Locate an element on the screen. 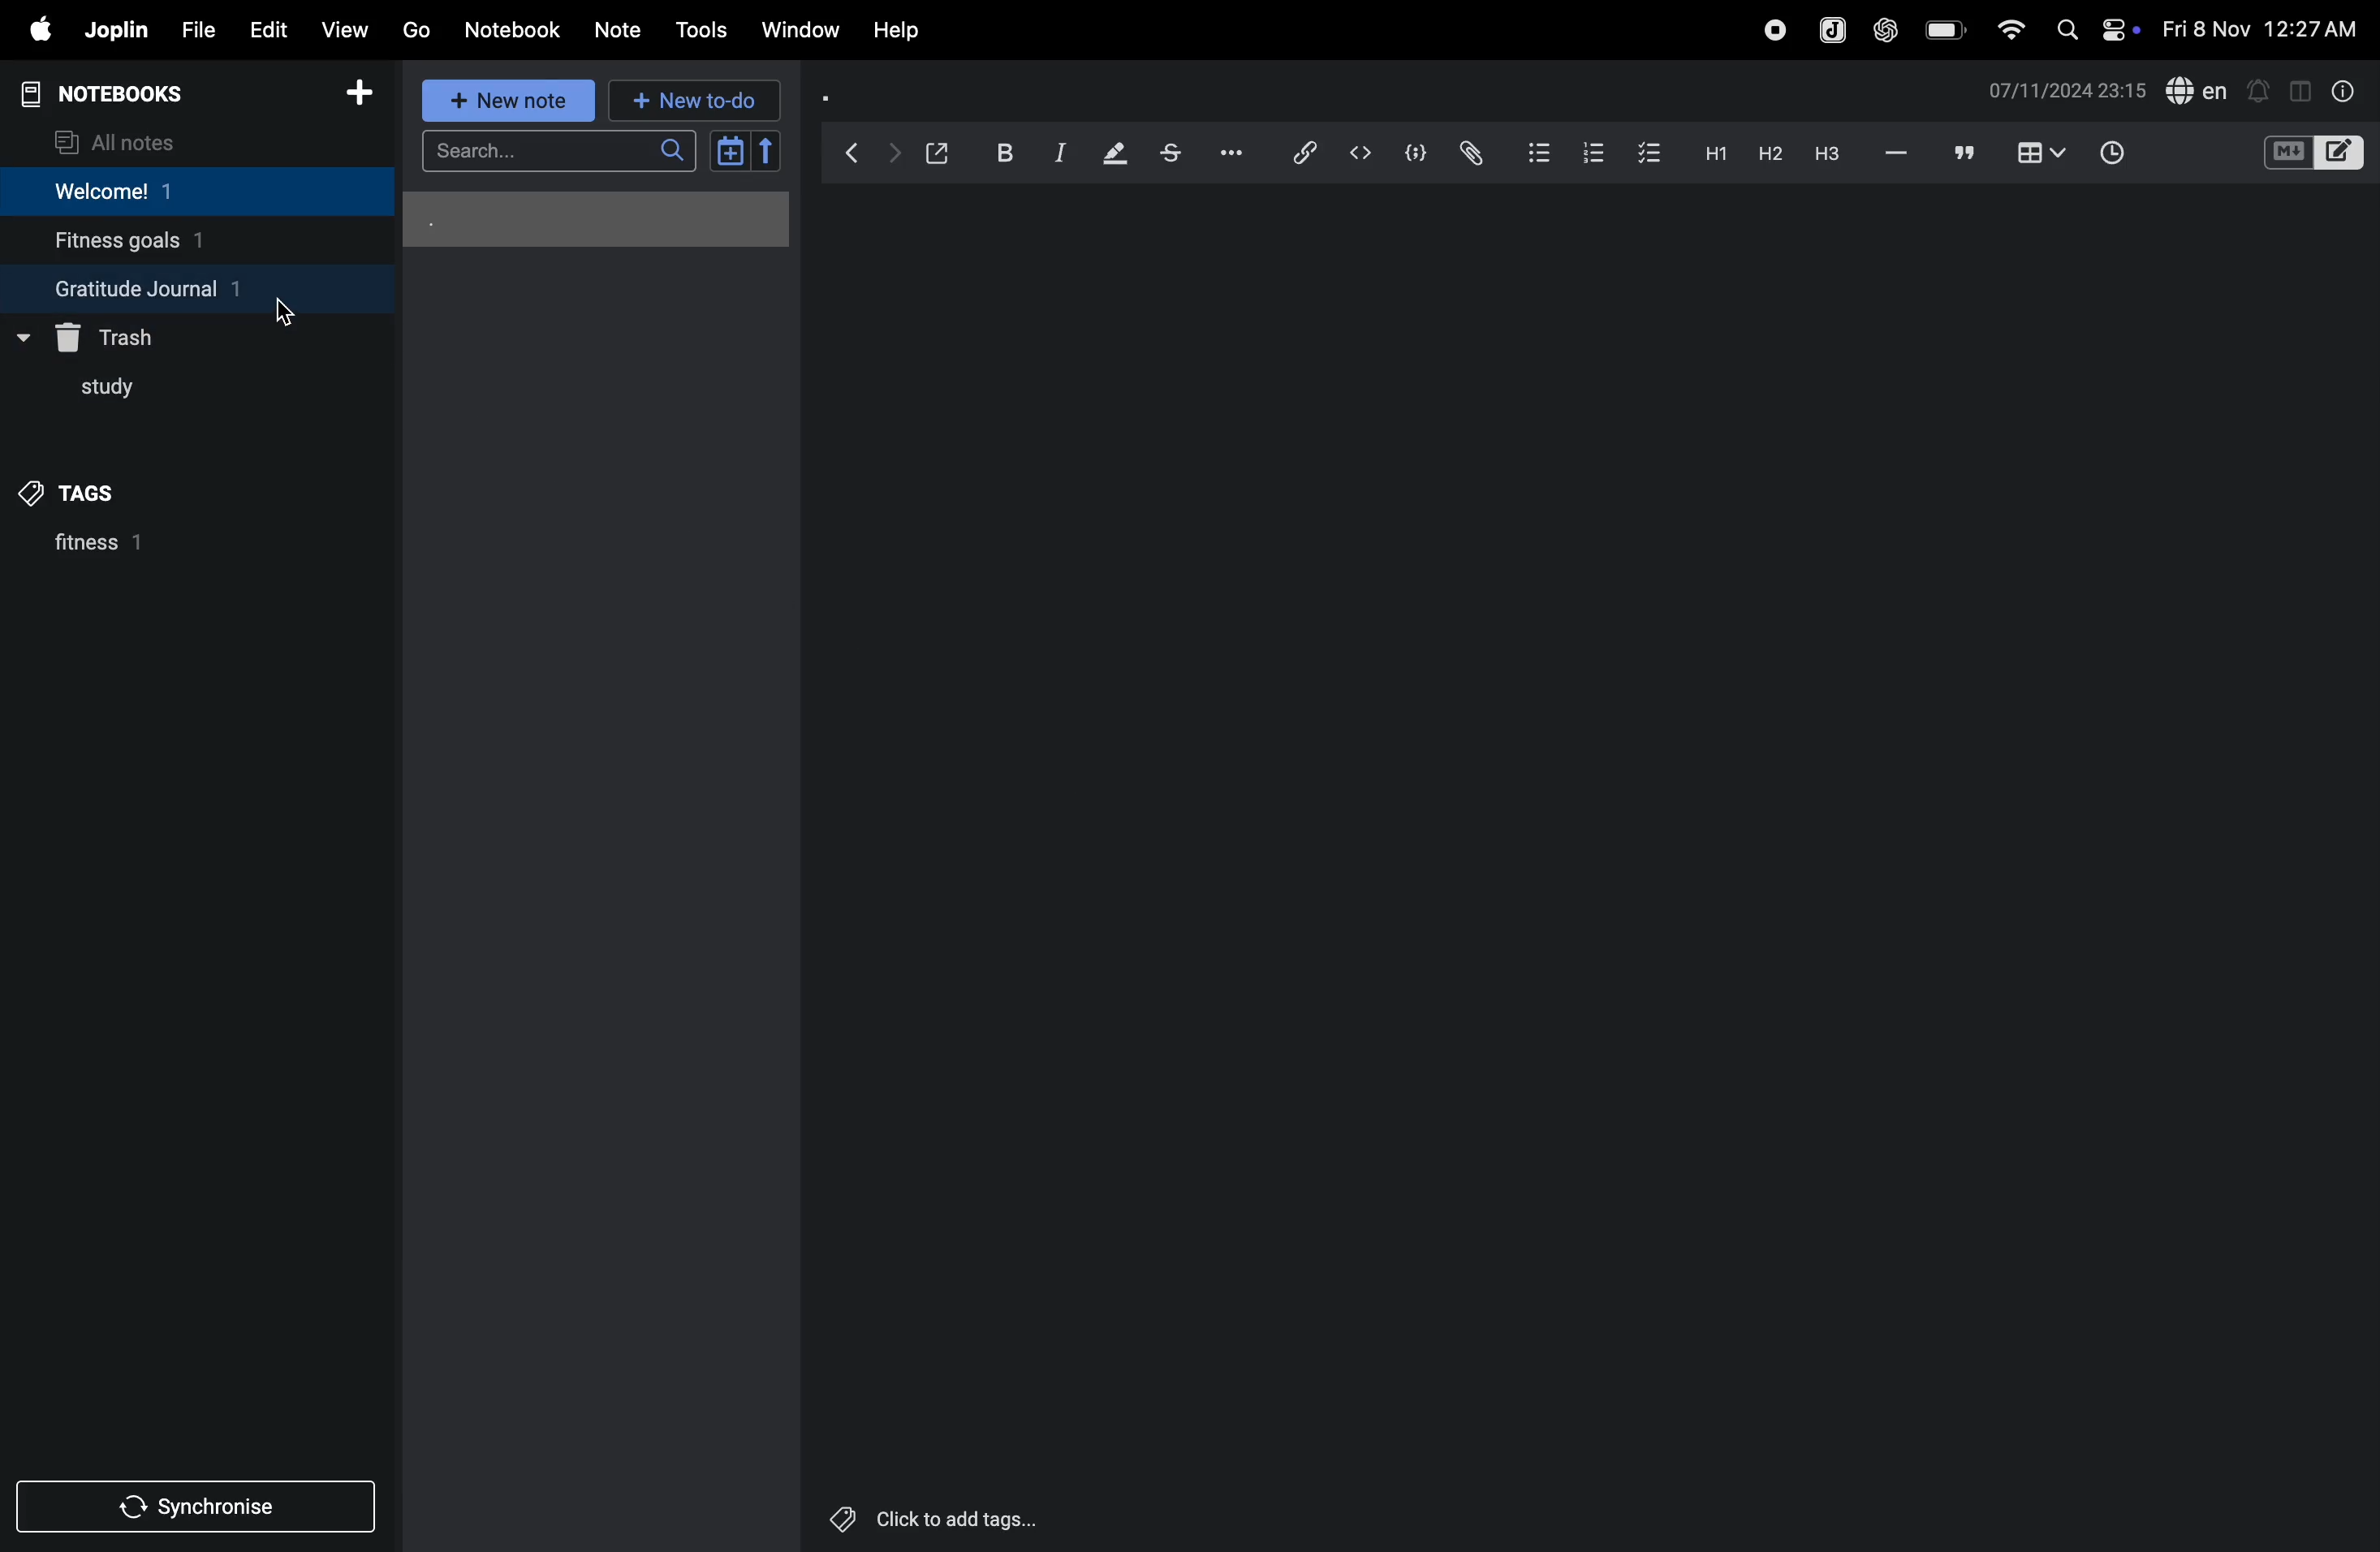  strike through is located at coordinates (1179, 154).